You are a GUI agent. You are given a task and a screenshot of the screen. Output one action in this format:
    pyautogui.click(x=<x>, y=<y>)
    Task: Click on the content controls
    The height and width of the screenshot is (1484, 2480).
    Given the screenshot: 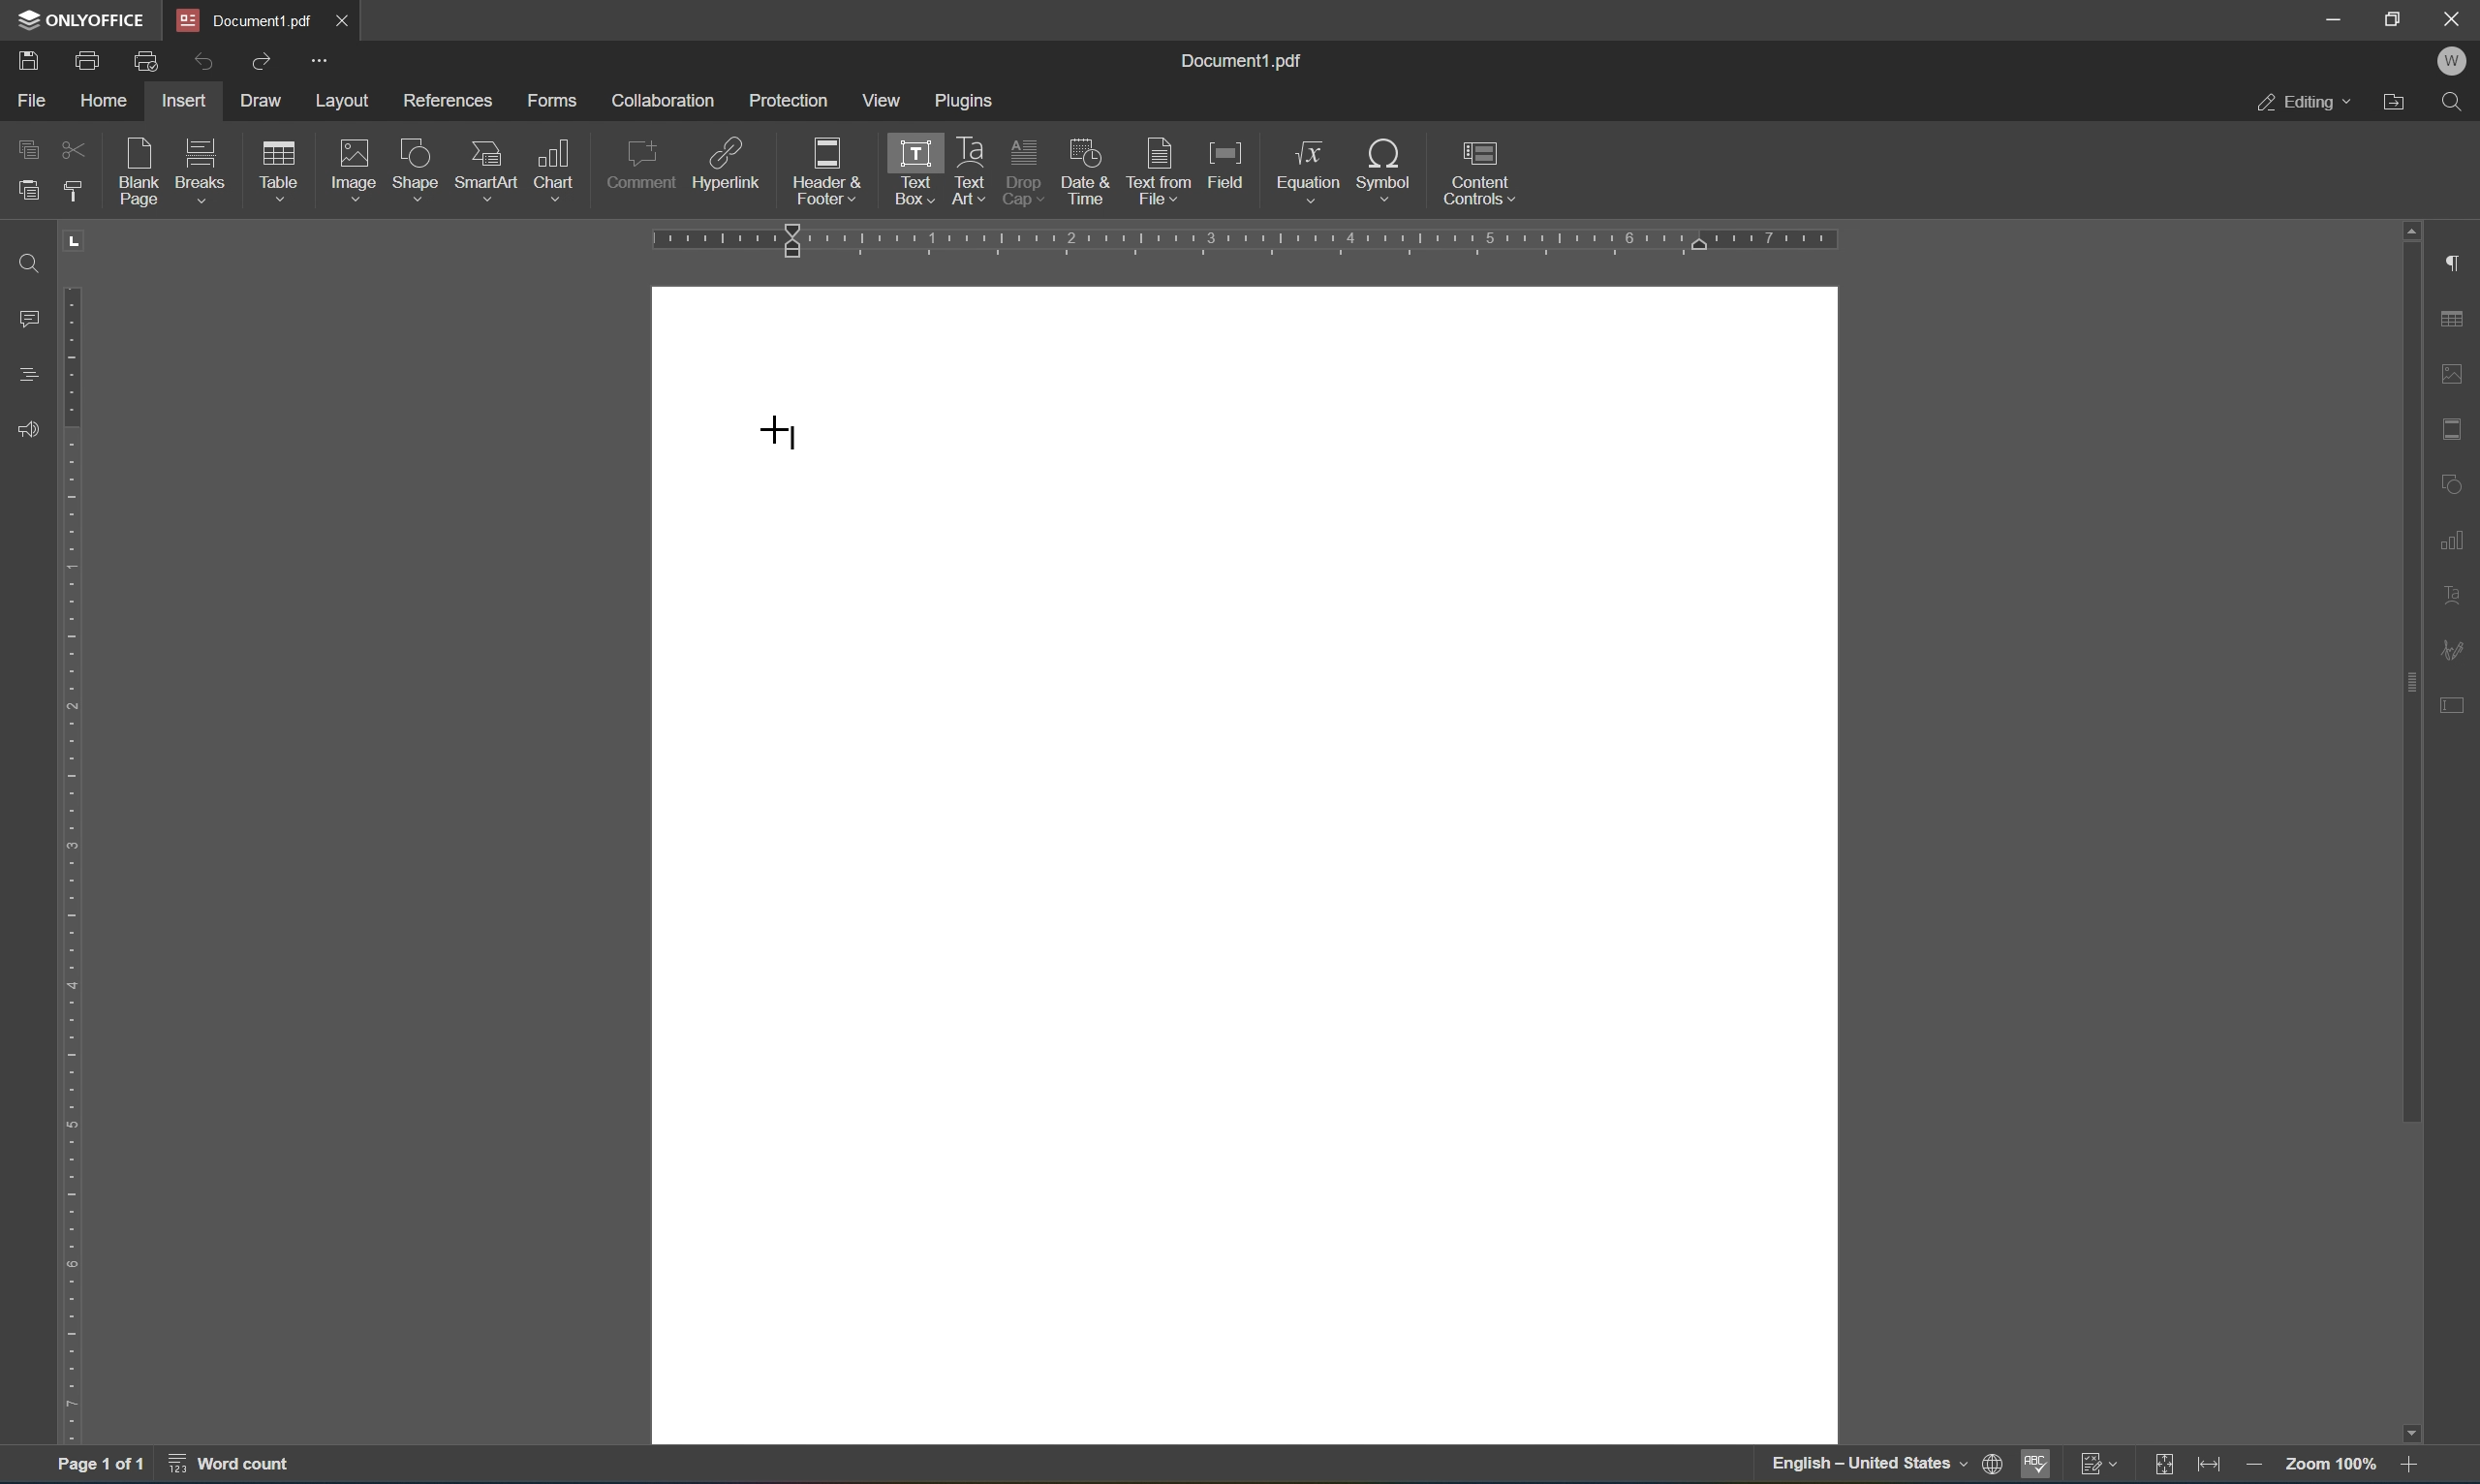 What is the action you would take?
    pyautogui.click(x=1485, y=172)
    